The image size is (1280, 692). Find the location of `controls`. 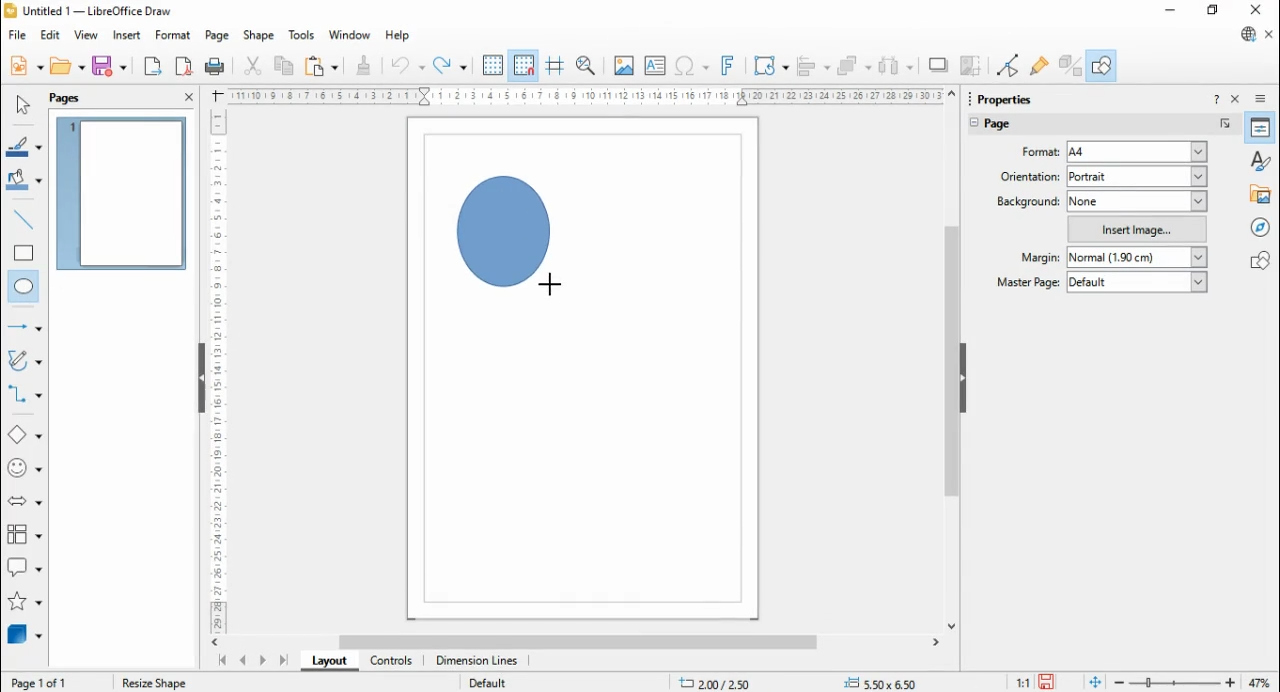

controls is located at coordinates (390, 661).